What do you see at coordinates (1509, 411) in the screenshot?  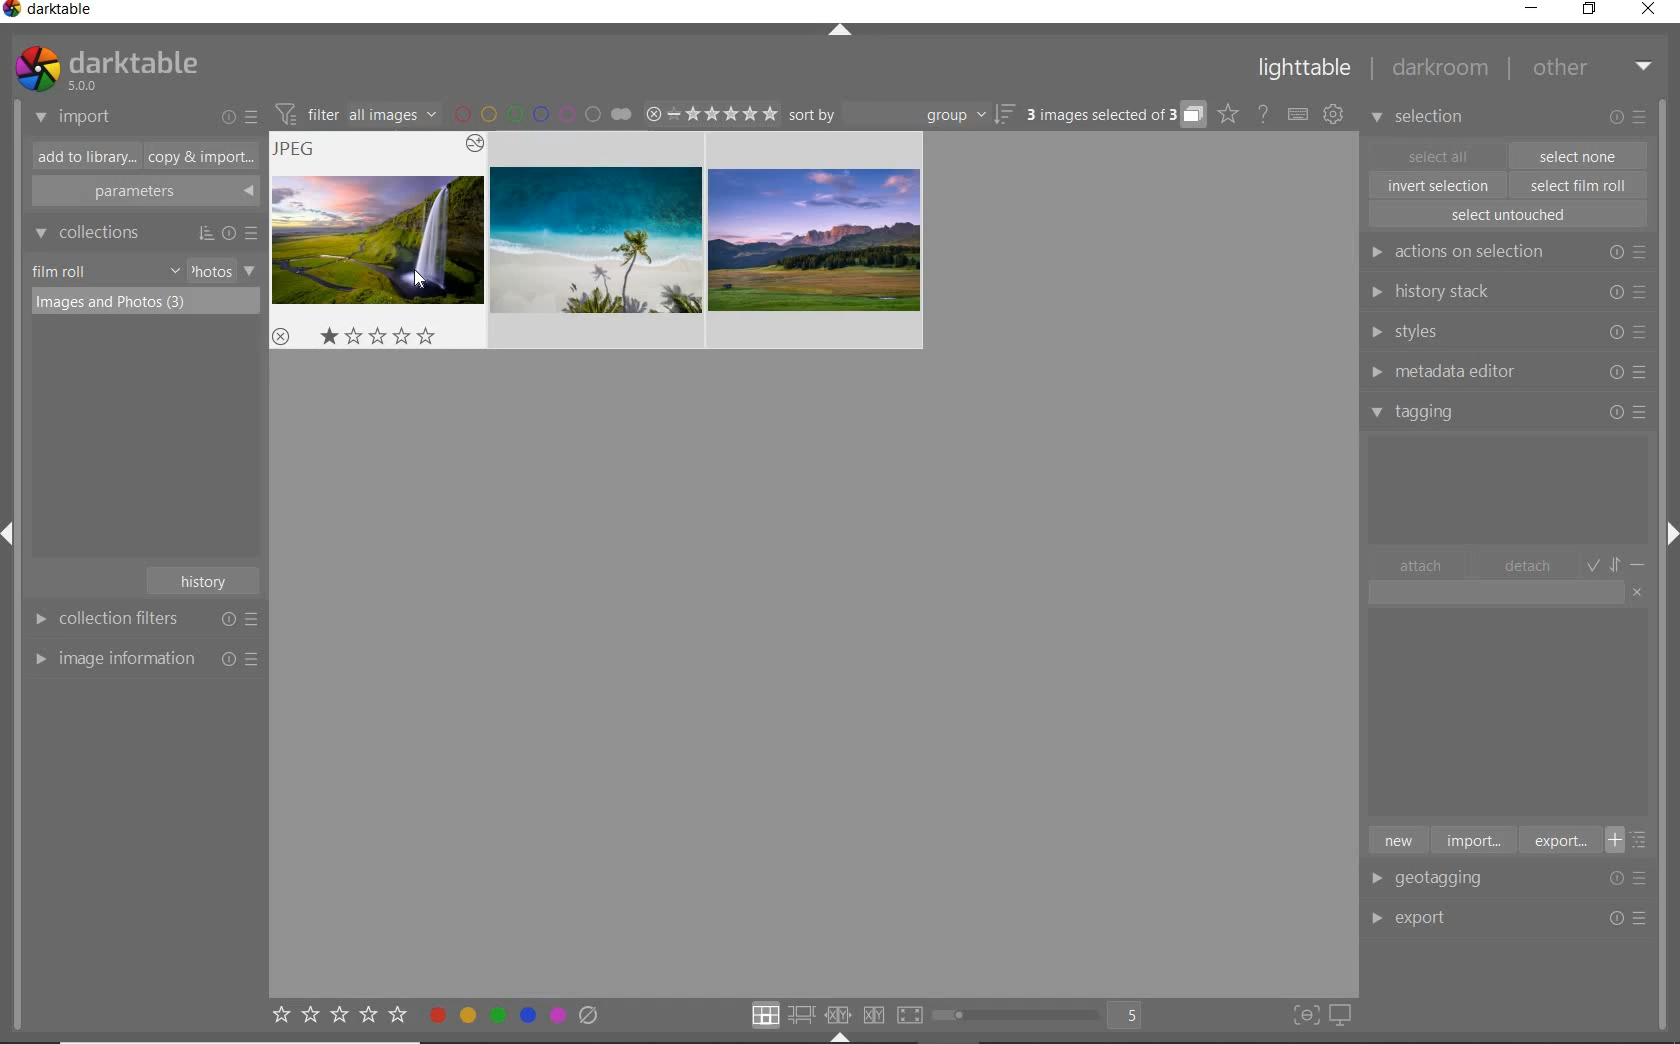 I see `tagging` at bounding box center [1509, 411].